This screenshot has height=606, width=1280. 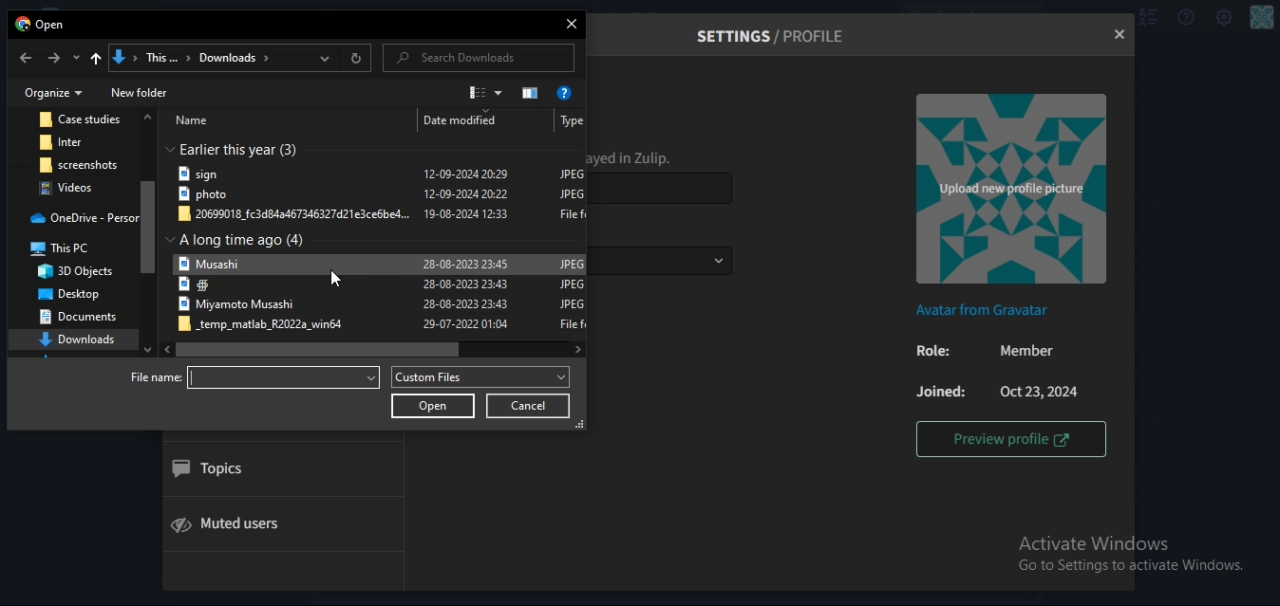 I want to click on file, so click(x=382, y=215).